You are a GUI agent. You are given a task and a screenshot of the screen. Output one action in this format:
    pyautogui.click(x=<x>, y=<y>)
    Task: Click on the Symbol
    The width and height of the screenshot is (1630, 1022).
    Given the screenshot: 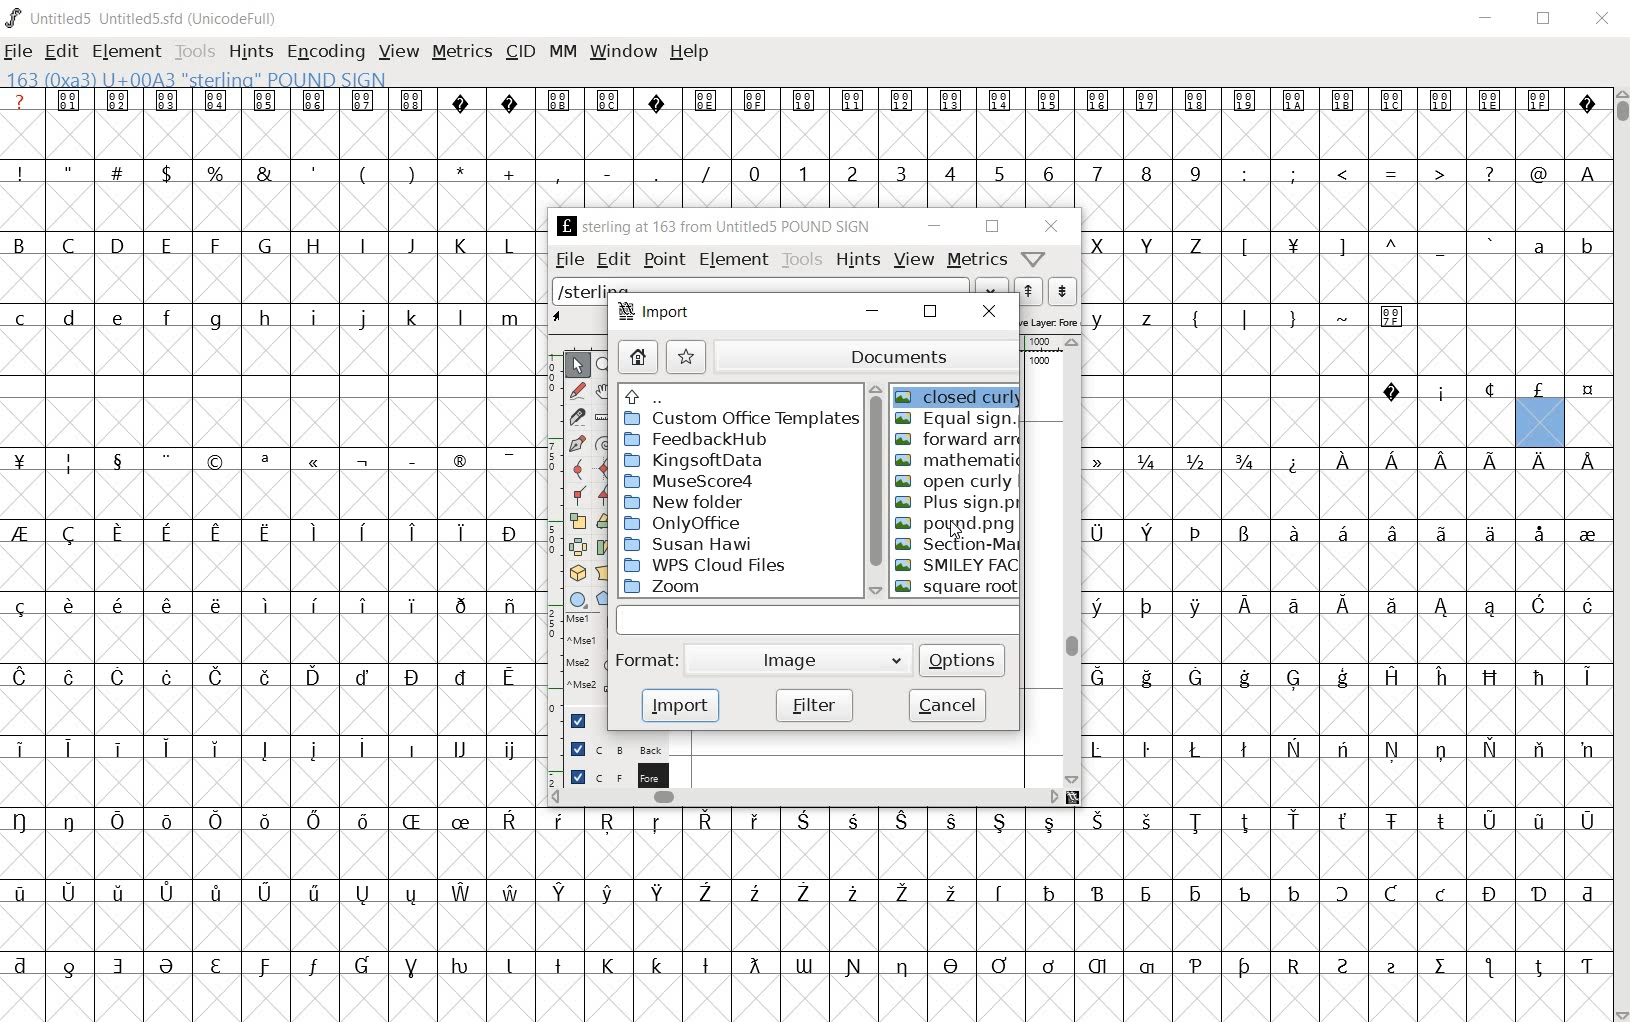 What is the action you would take?
    pyautogui.click(x=1443, y=750)
    